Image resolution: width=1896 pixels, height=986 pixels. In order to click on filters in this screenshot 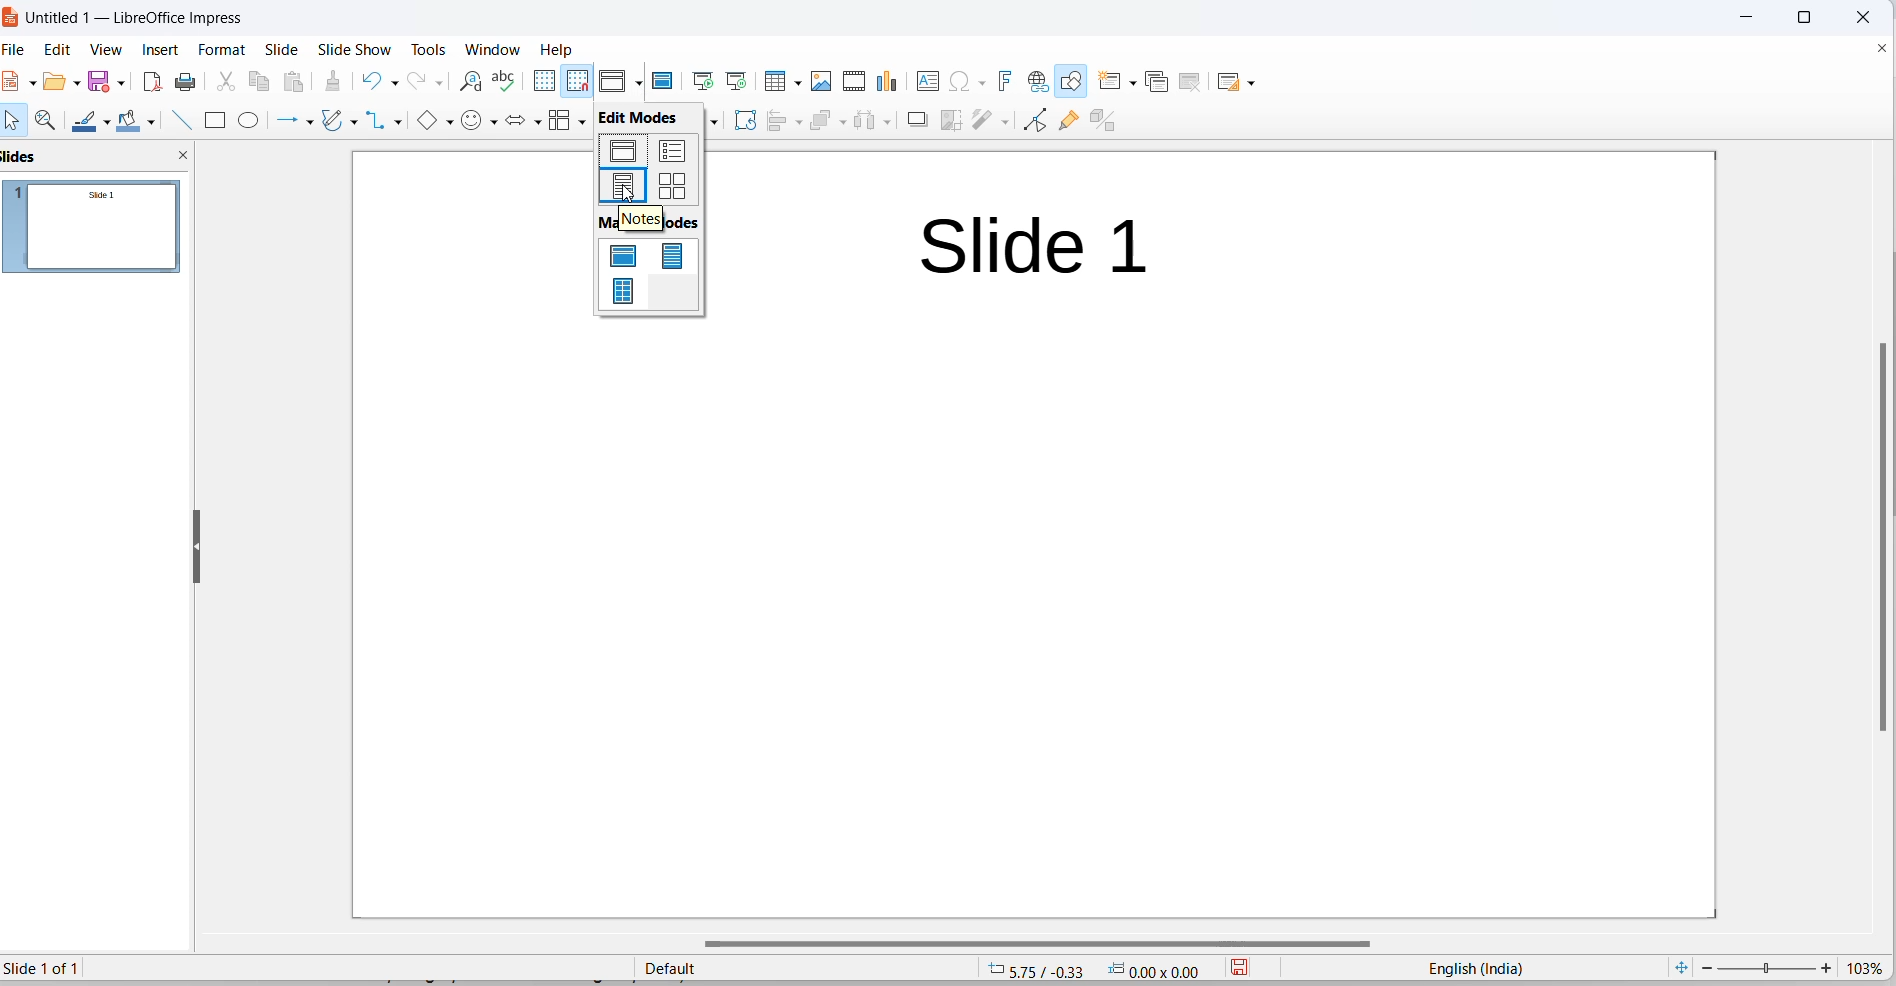, I will do `click(979, 122)`.